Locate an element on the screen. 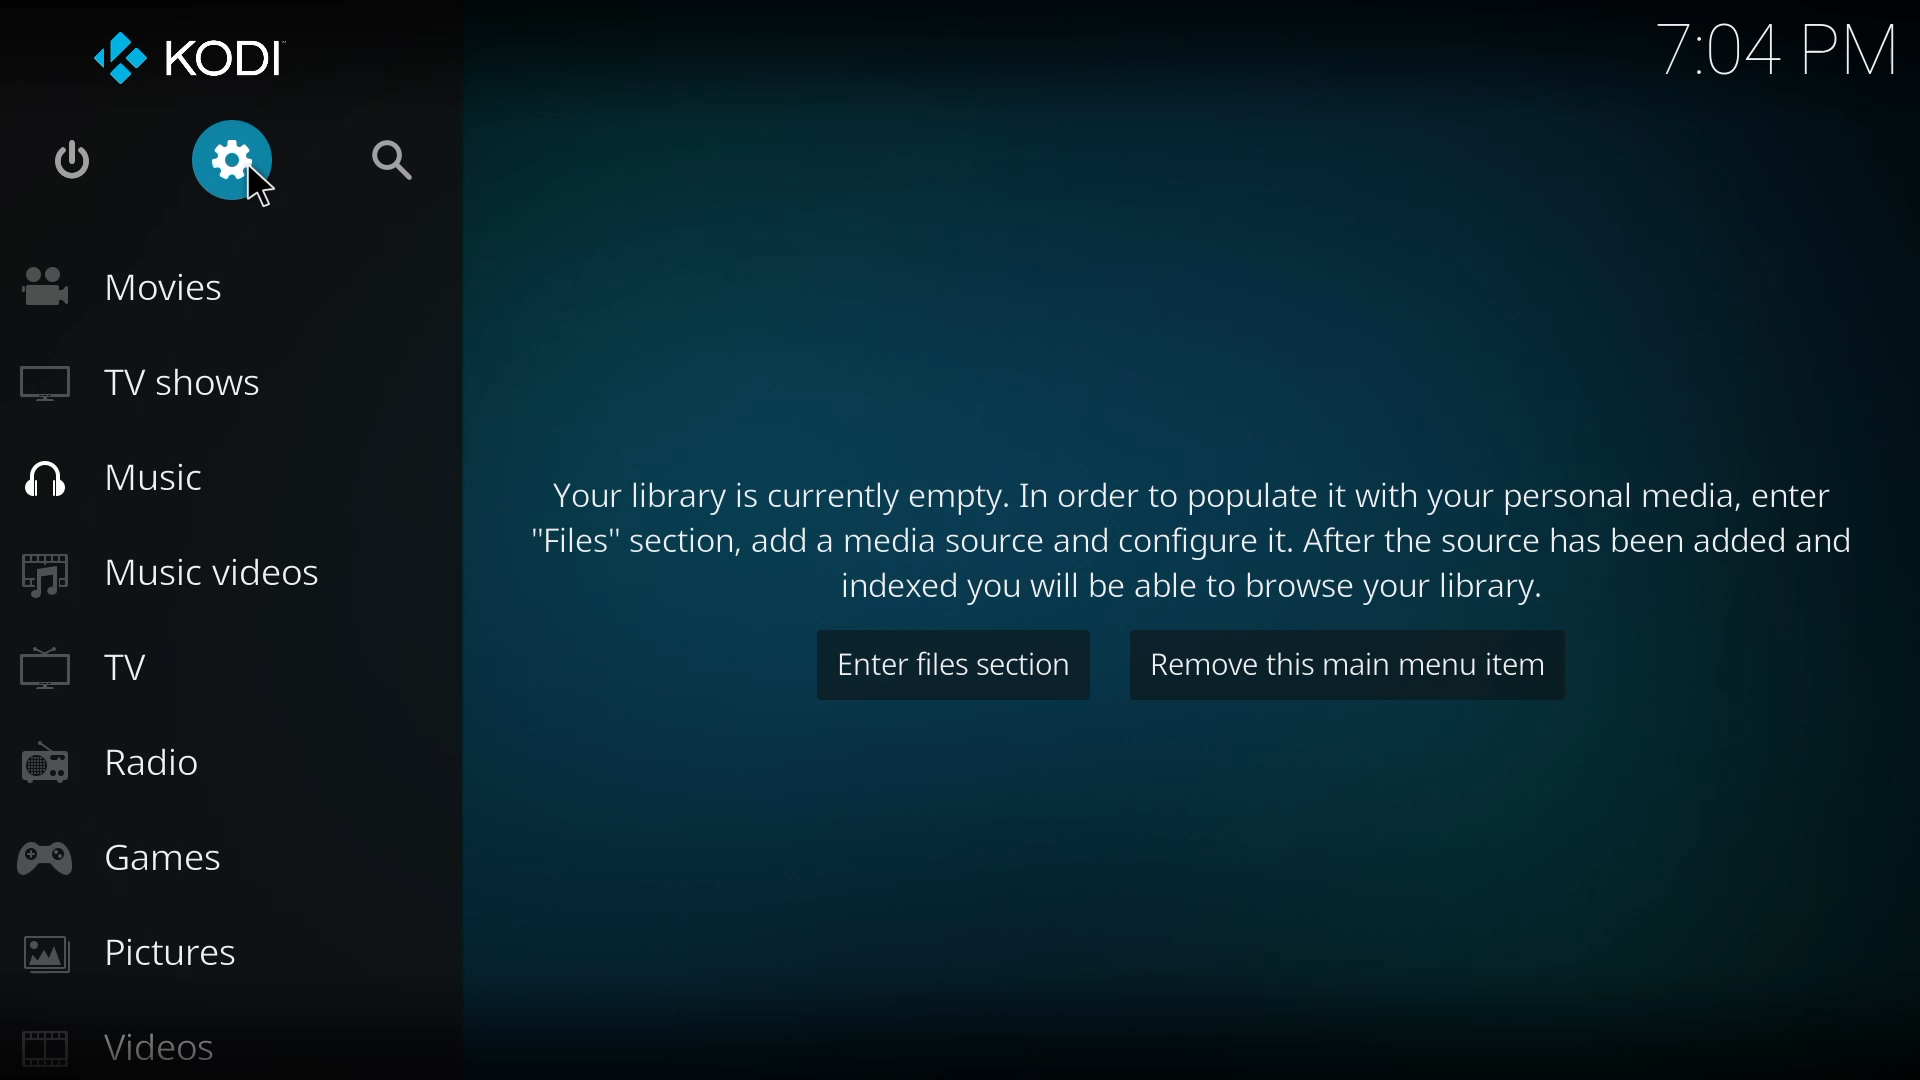 This screenshot has height=1080, width=1920. movies is located at coordinates (127, 282).